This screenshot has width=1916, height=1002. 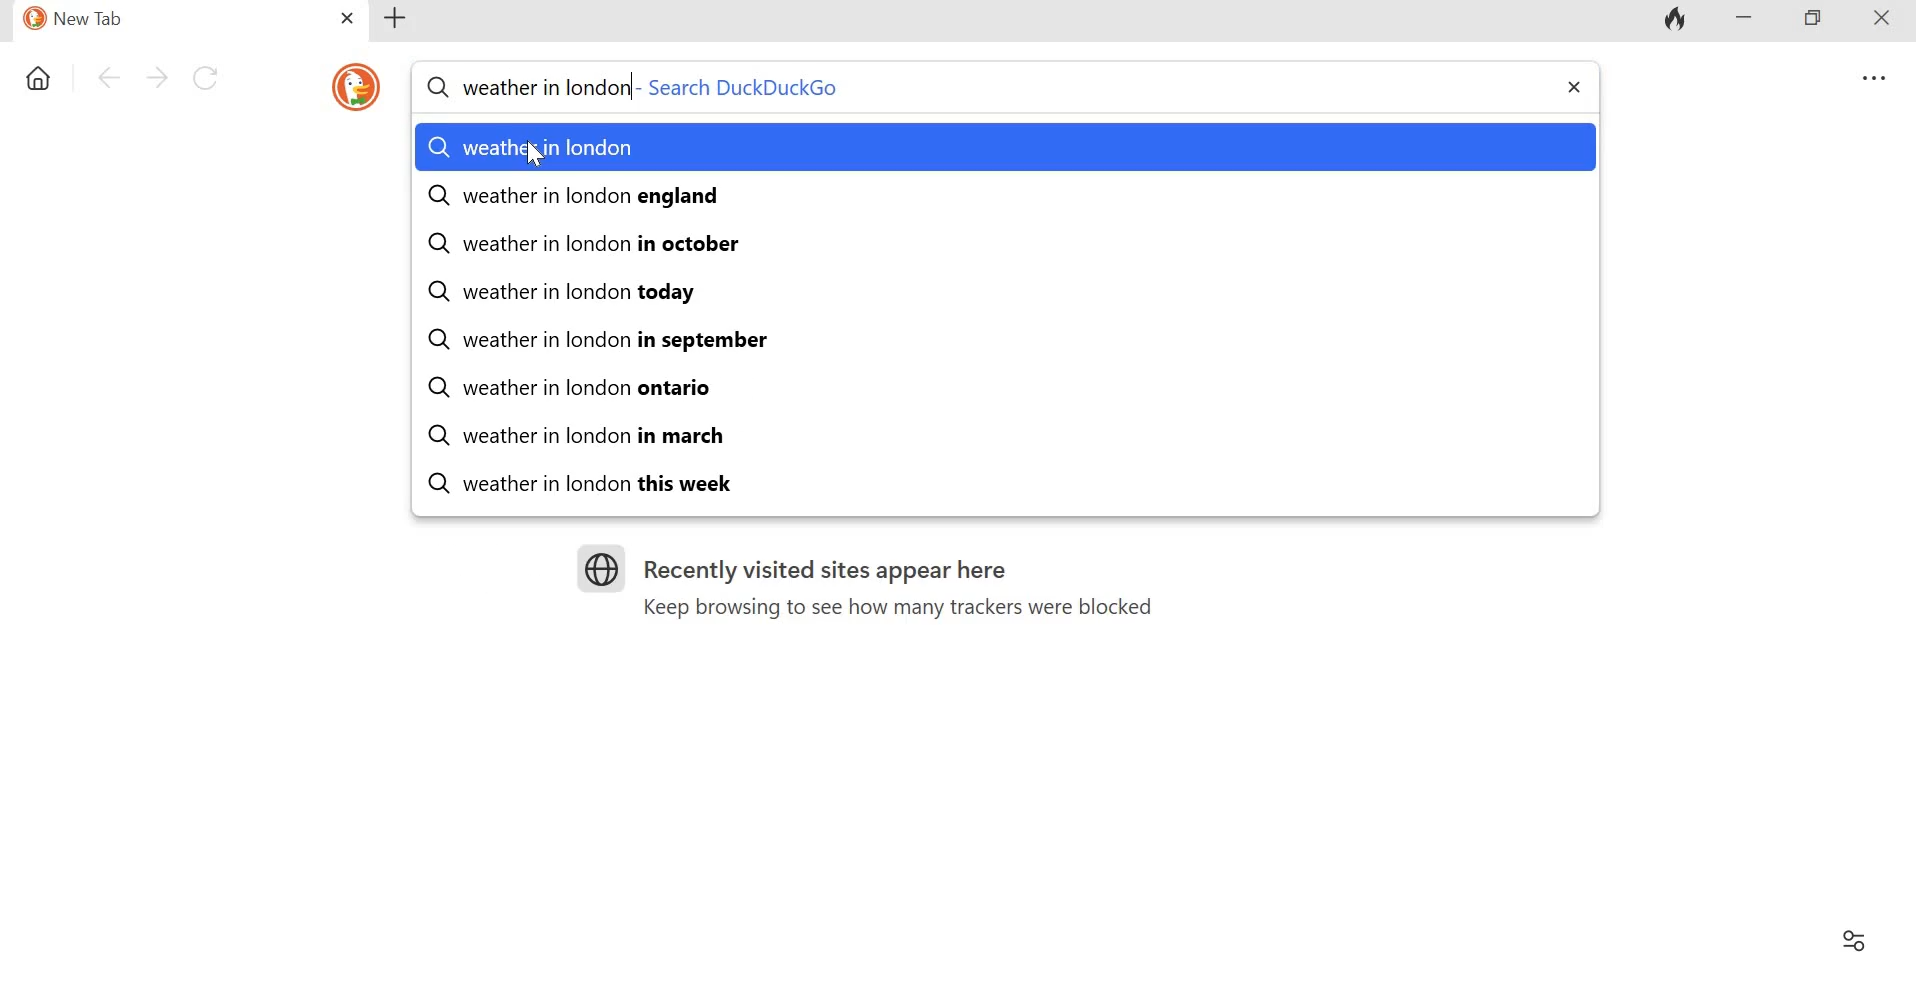 I want to click on Recently visited sites appear here, so click(x=825, y=571).